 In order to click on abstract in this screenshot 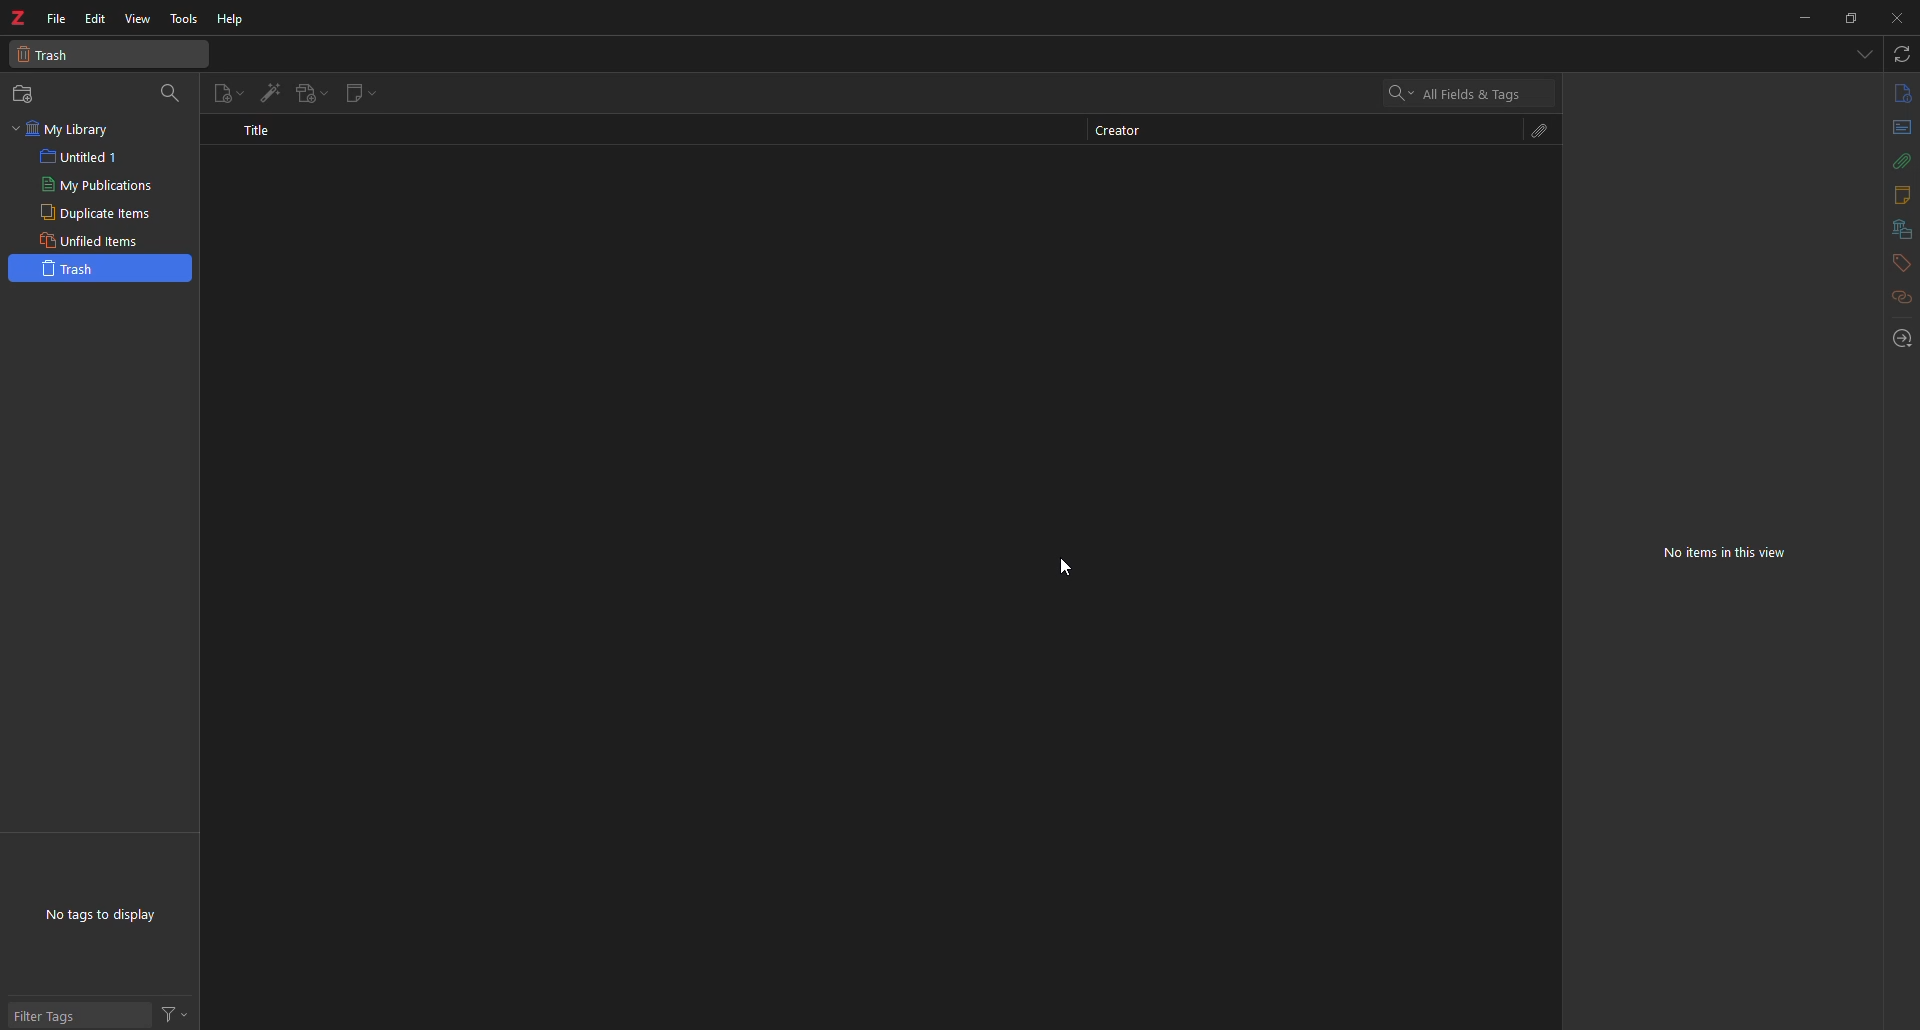, I will do `click(1901, 129)`.